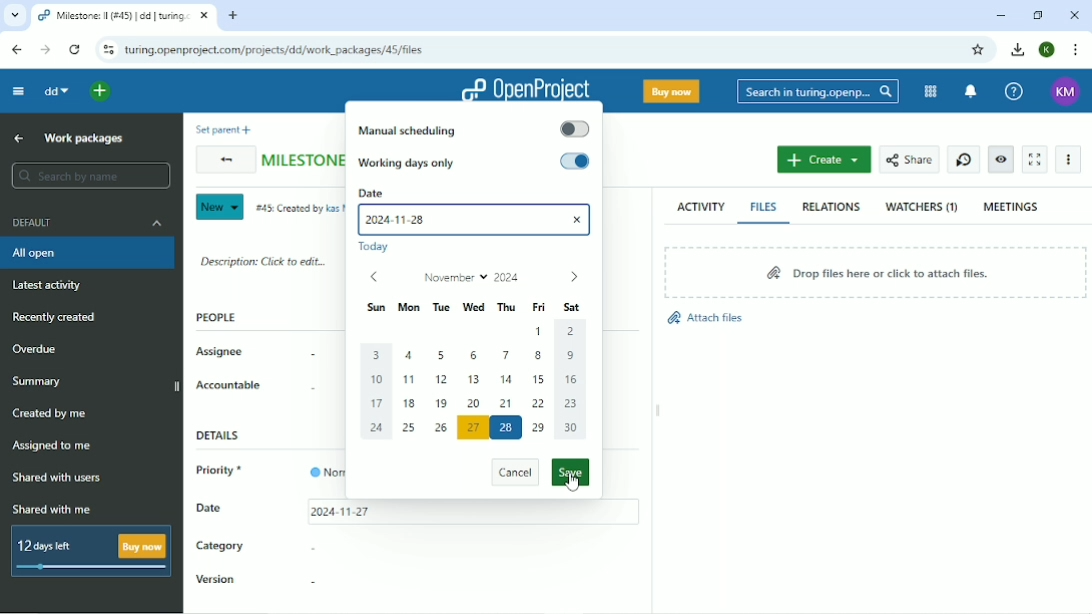 Image resolution: width=1092 pixels, height=614 pixels. Describe the element at coordinates (224, 472) in the screenshot. I see `Priority` at that location.